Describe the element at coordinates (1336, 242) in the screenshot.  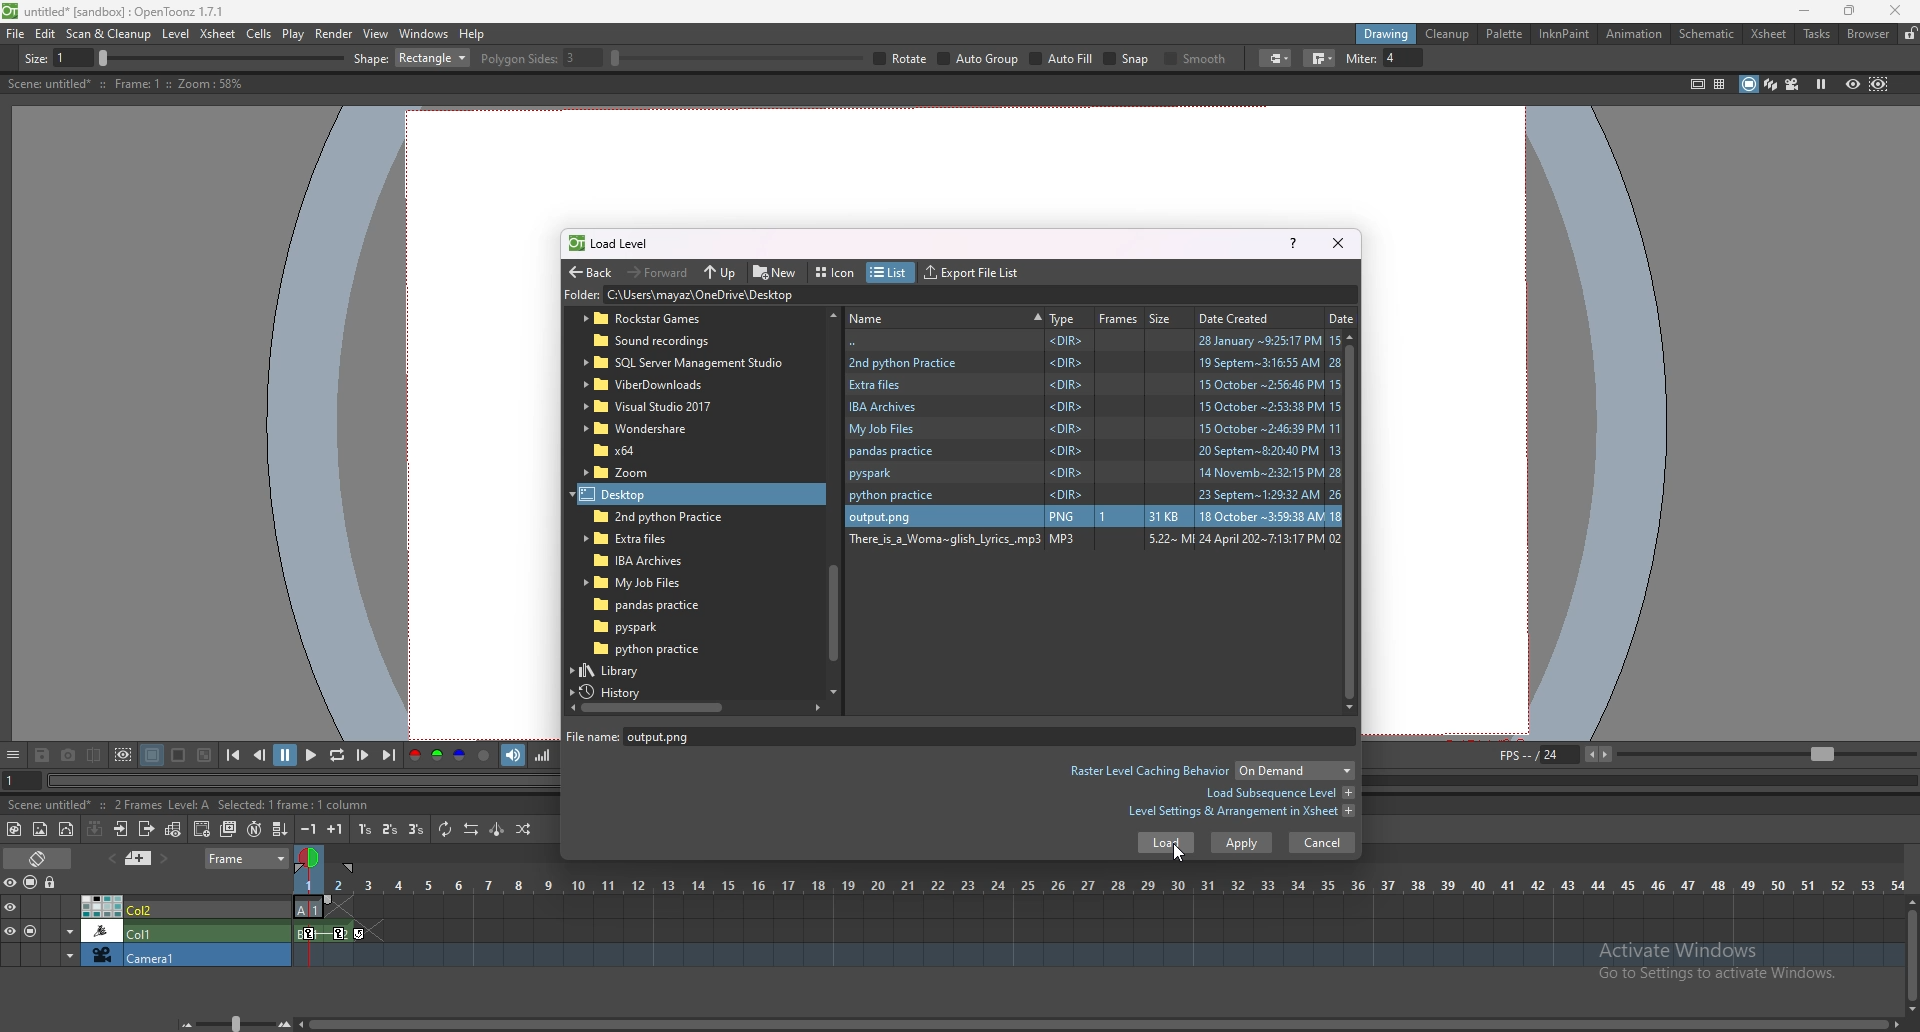
I see `close` at that location.